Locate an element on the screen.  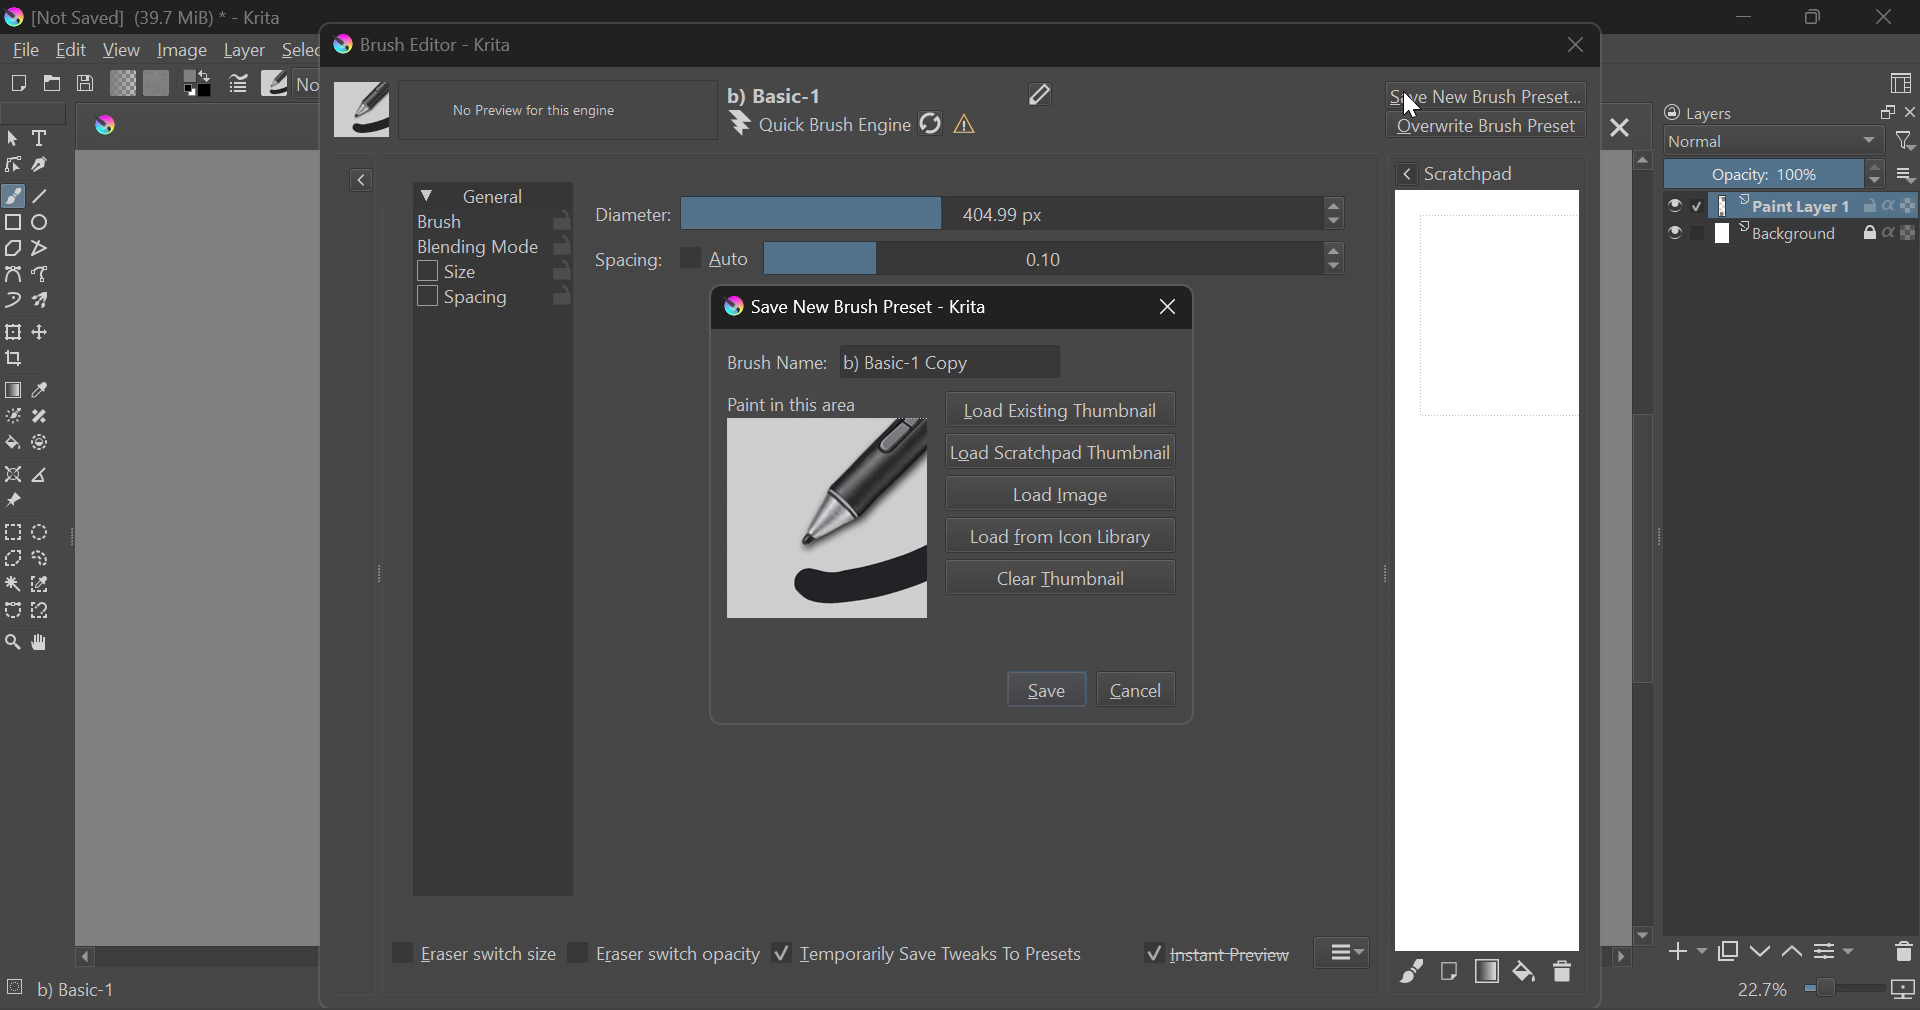
Move Layer Down is located at coordinates (1762, 952).